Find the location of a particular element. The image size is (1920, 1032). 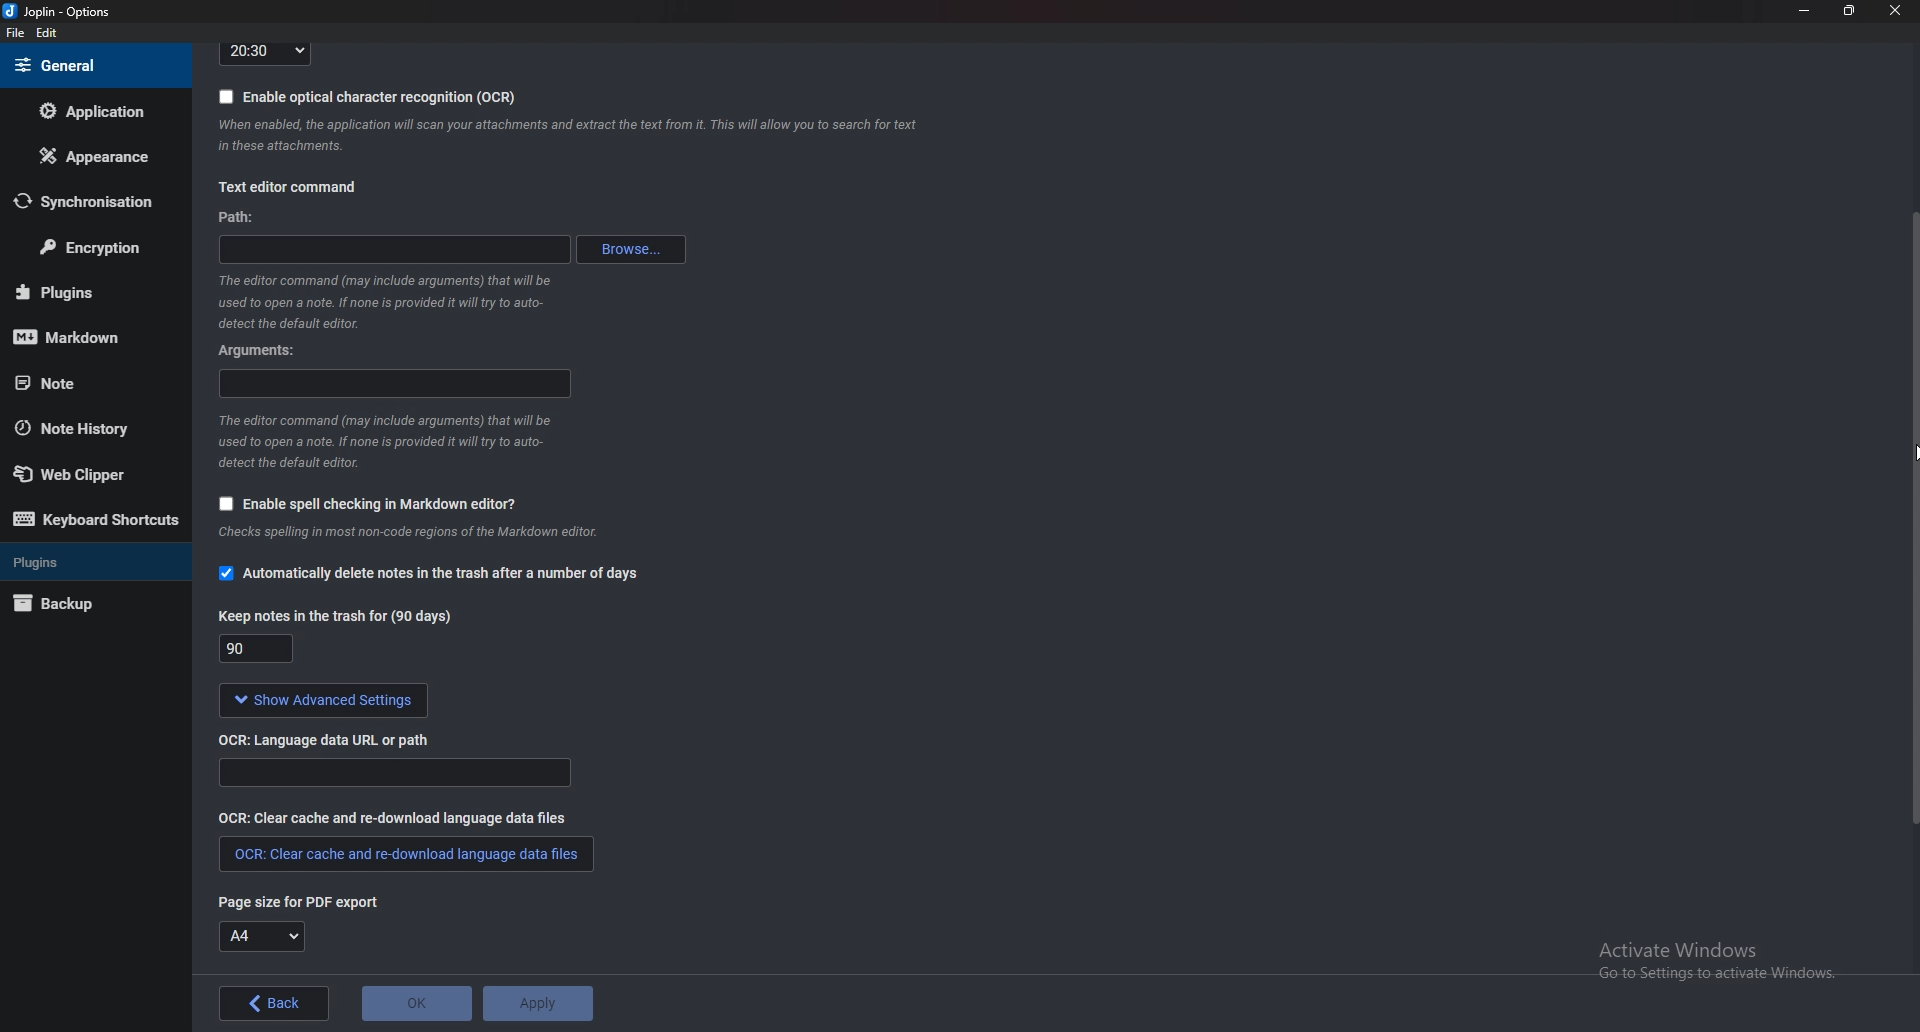

Appearance is located at coordinates (92, 156).